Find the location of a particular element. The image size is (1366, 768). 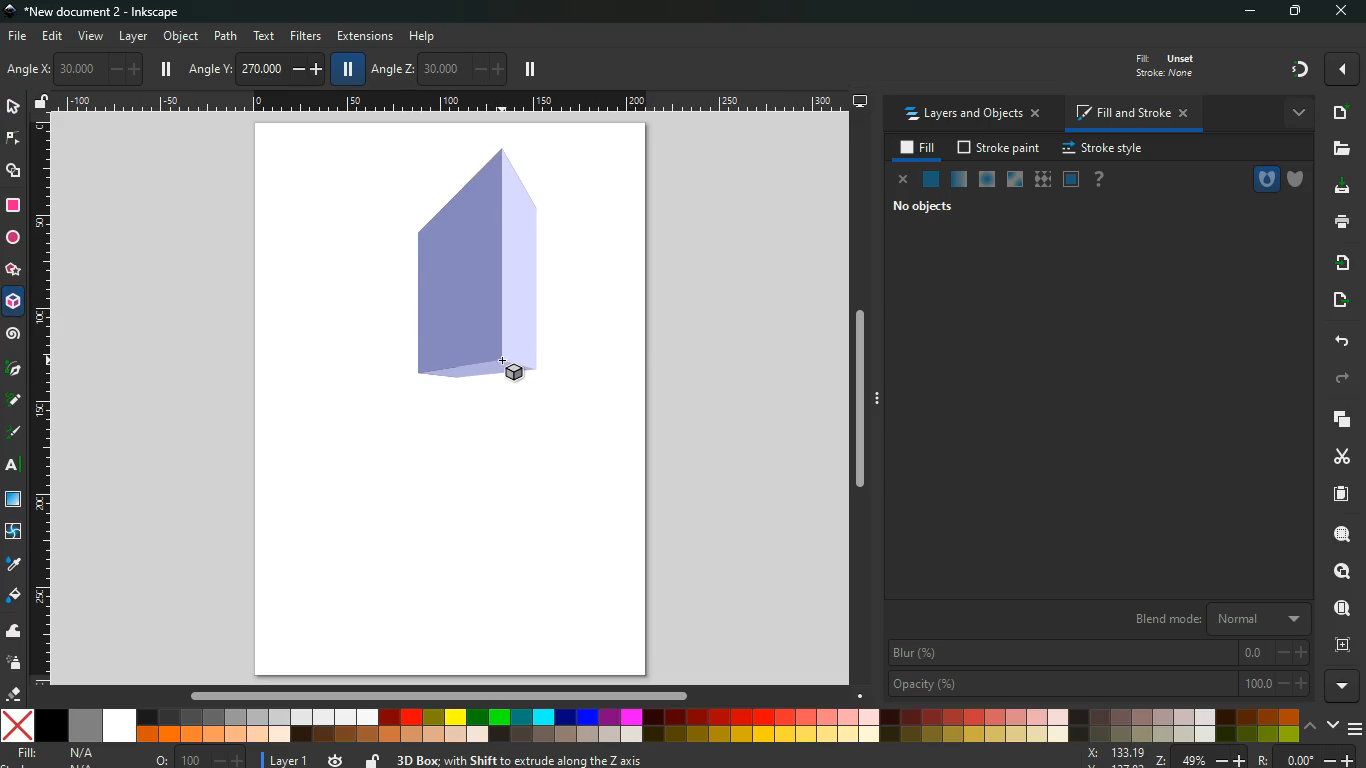

extensions is located at coordinates (365, 37).